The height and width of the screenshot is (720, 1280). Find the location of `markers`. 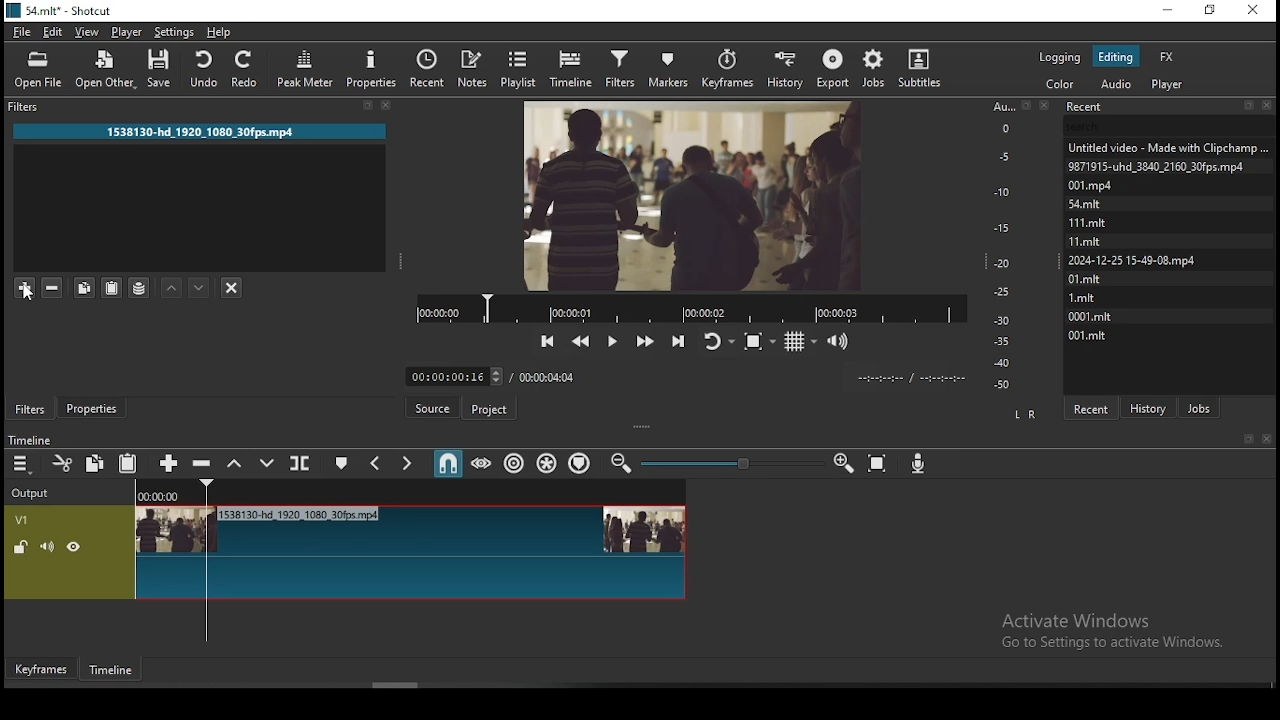

markers is located at coordinates (666, 68).